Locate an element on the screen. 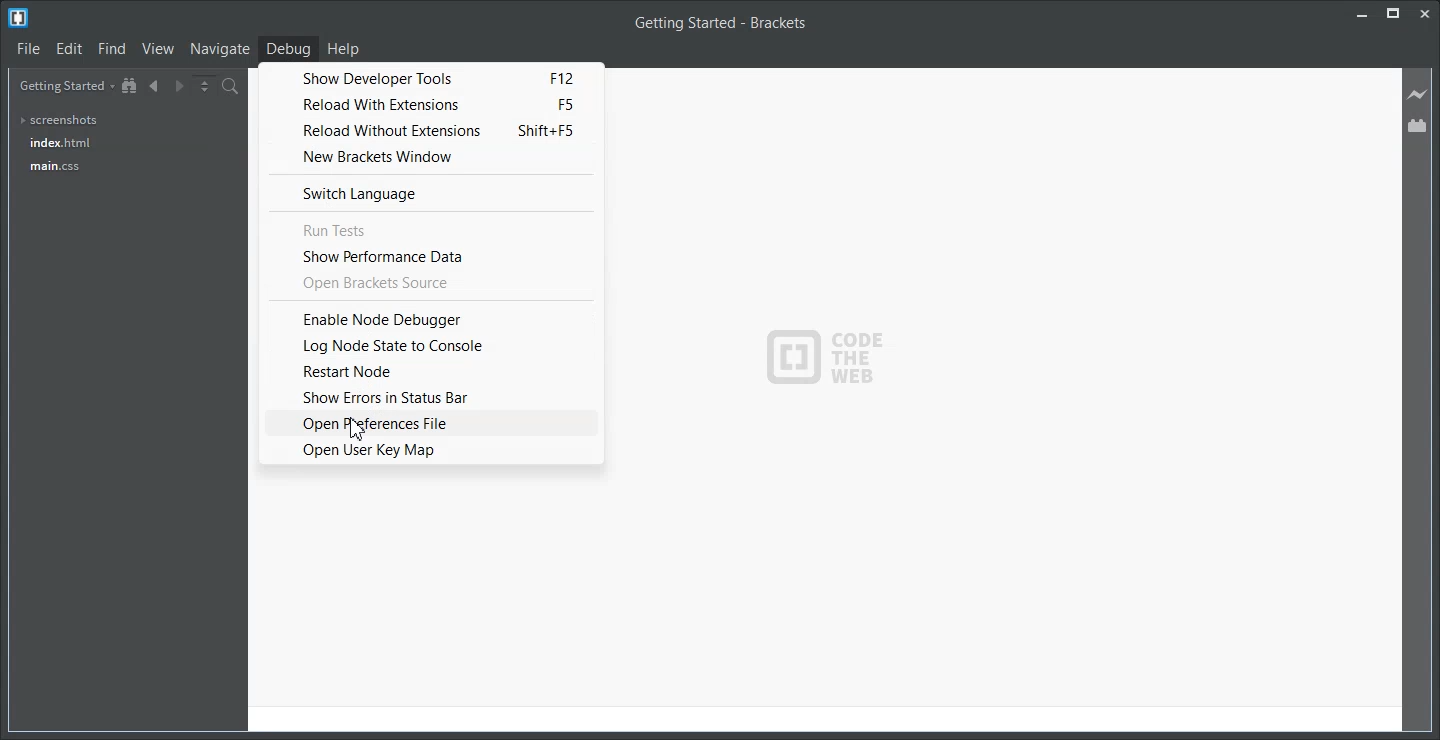  Navigate Backward is located at coordinates (154, 86).